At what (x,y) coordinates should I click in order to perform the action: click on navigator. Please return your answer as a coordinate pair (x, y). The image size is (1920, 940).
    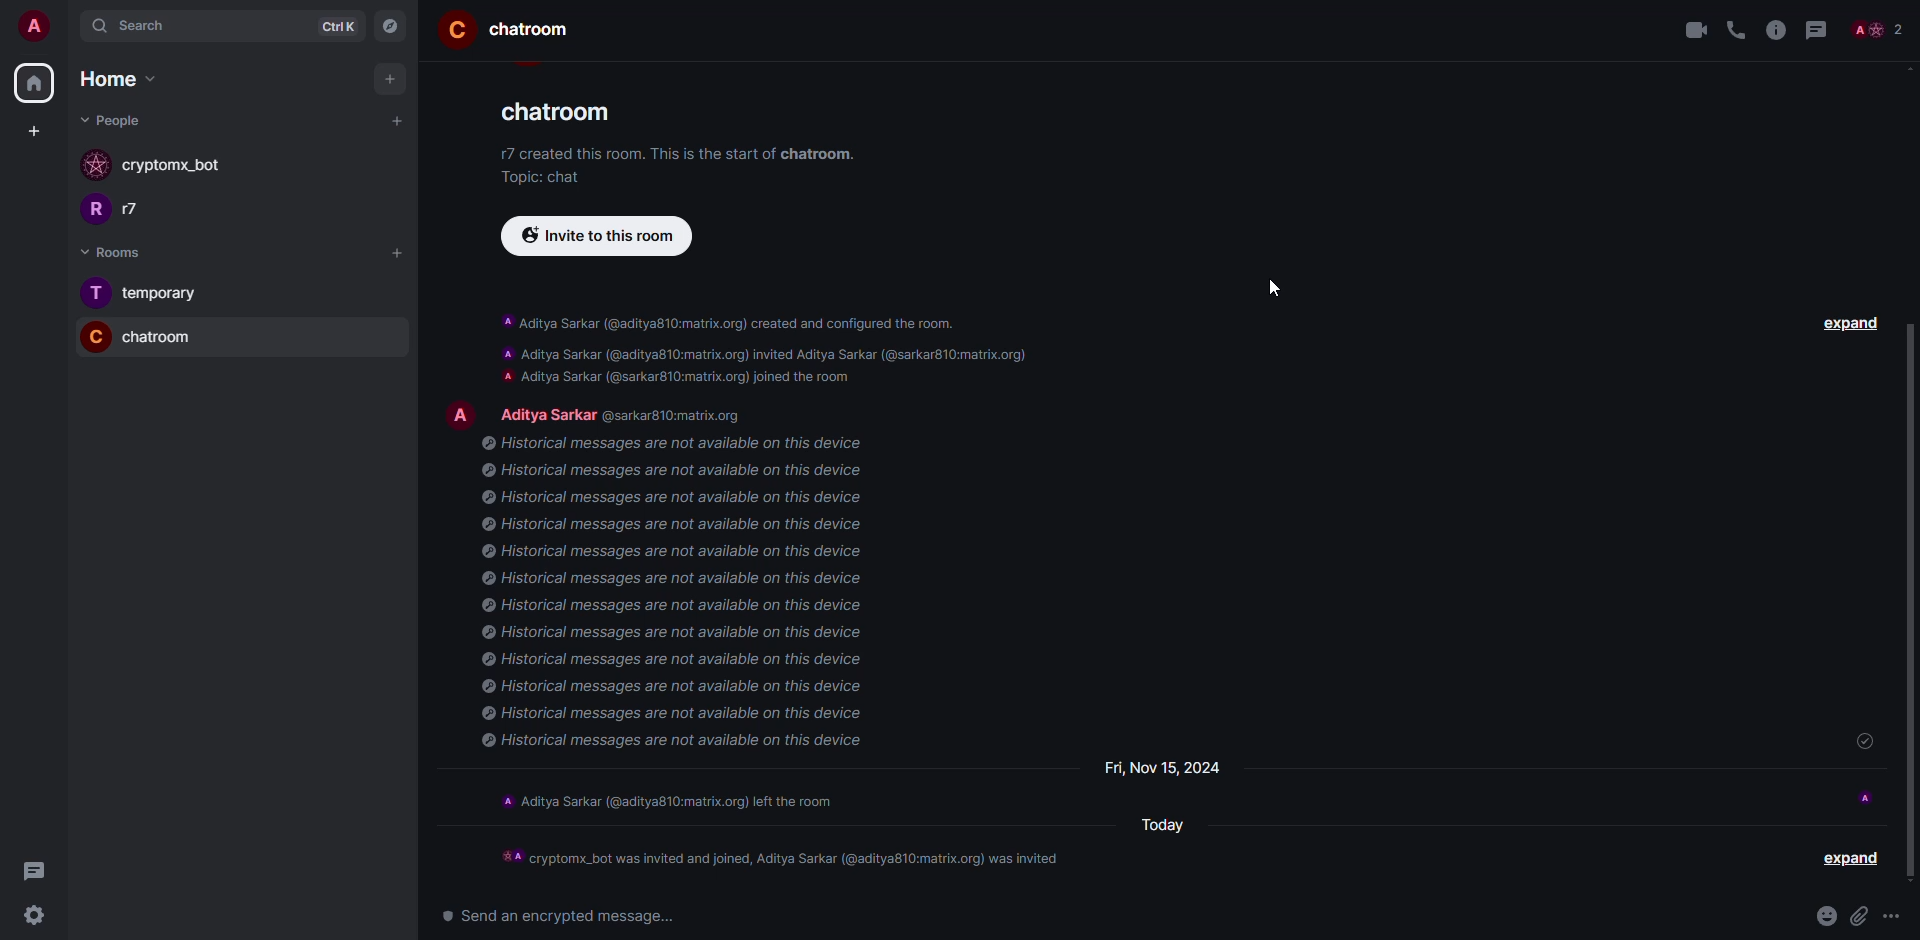
    Looking at the image, I should click on (392, 27).